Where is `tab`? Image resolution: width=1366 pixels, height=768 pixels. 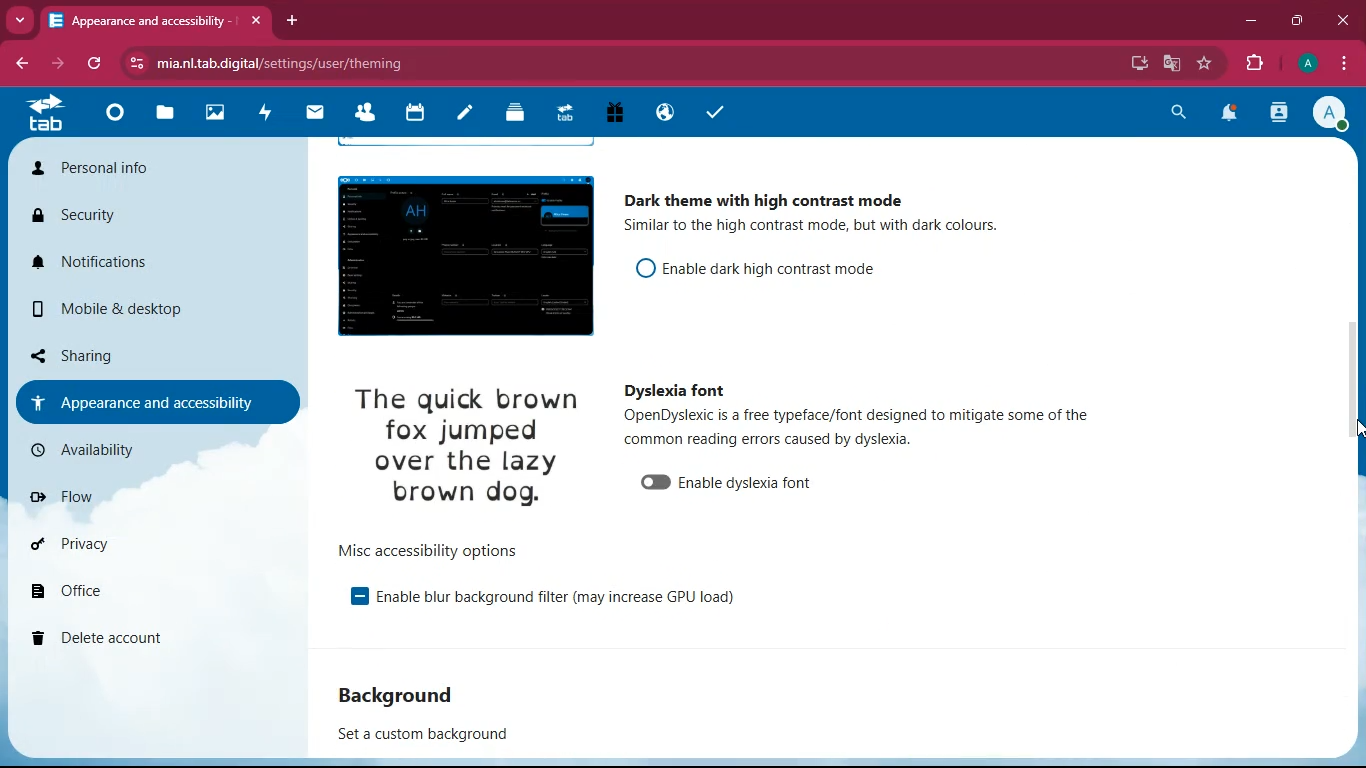 tab is located at coordinates (563, 112).